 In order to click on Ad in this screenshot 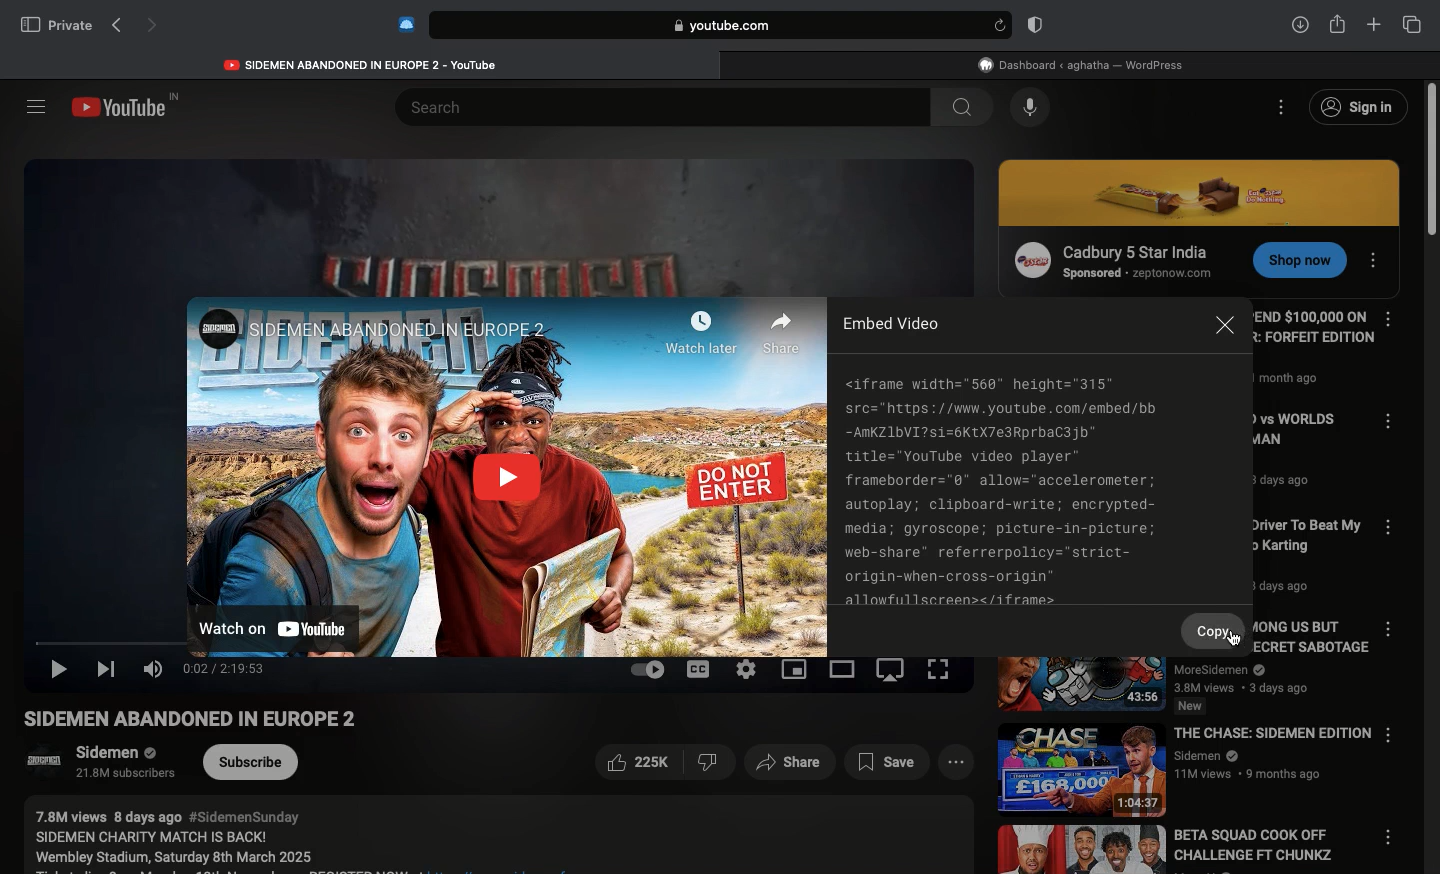, I will do `click(1110, 259)`.